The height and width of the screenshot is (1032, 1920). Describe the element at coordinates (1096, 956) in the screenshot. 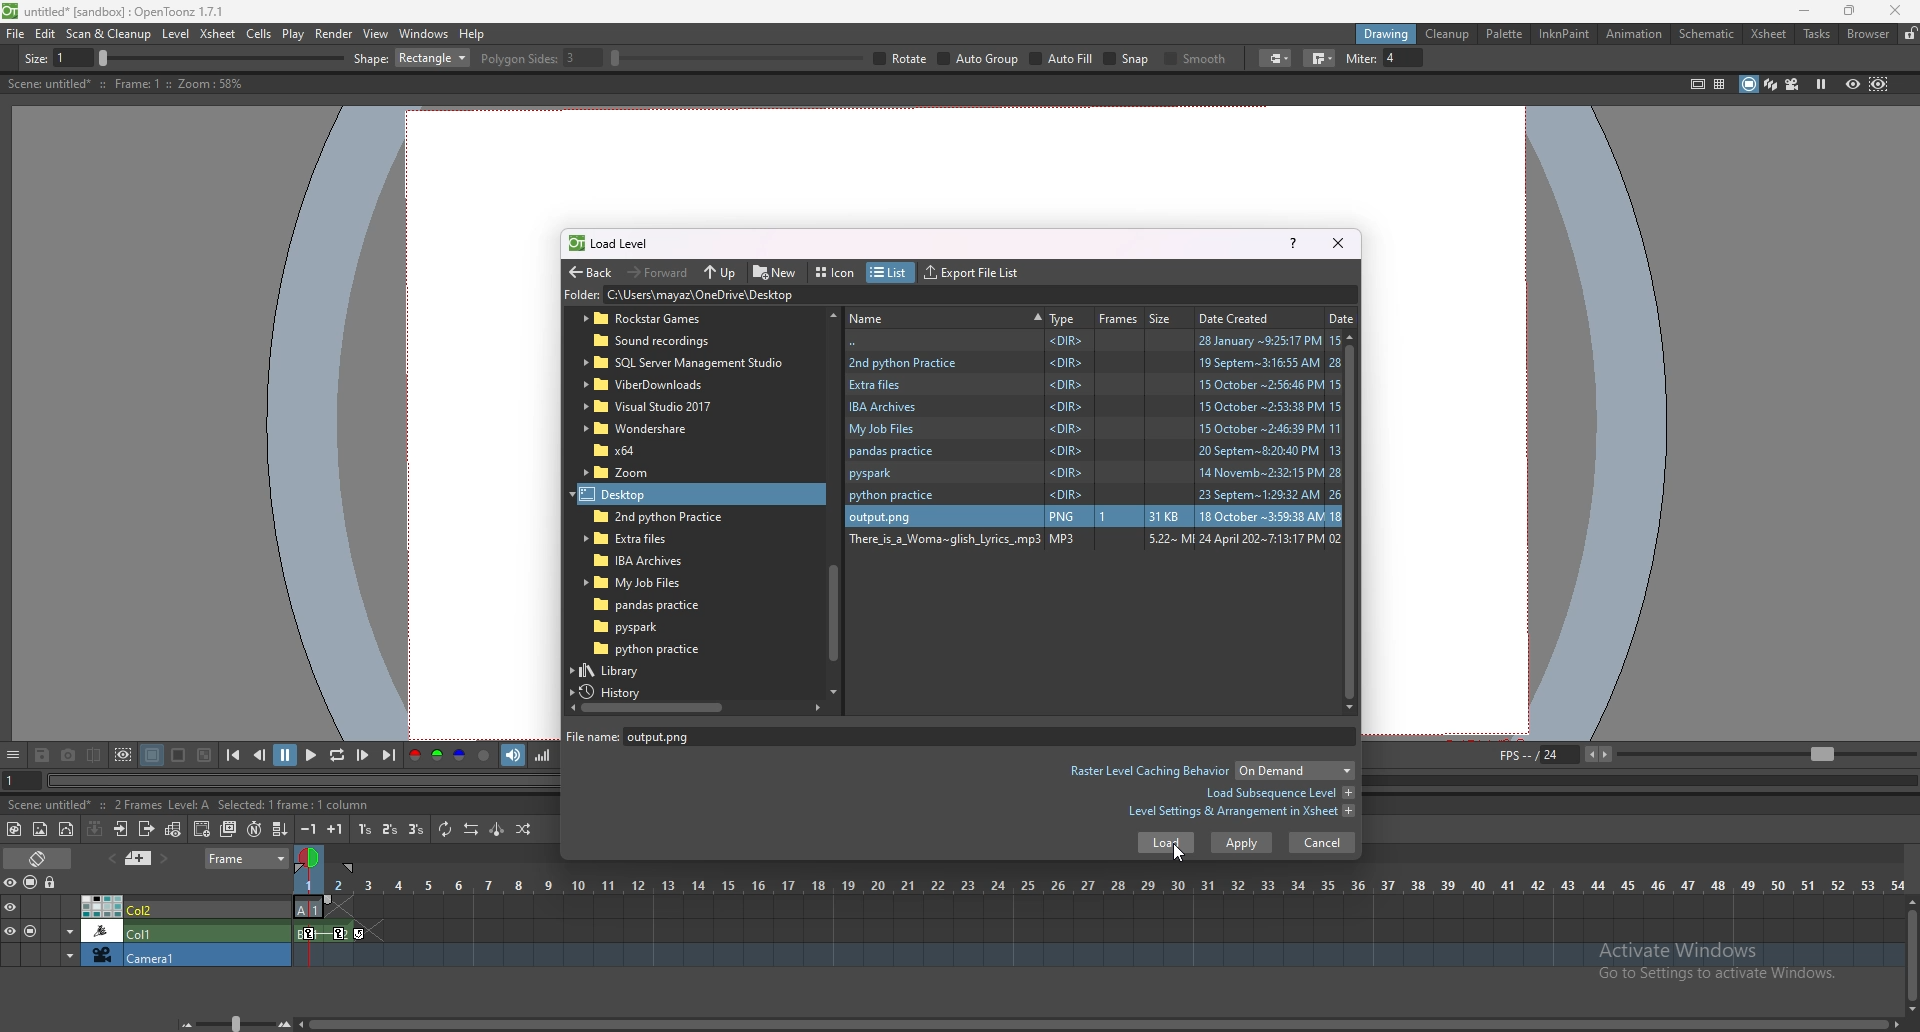

I see `timeline` at that location.